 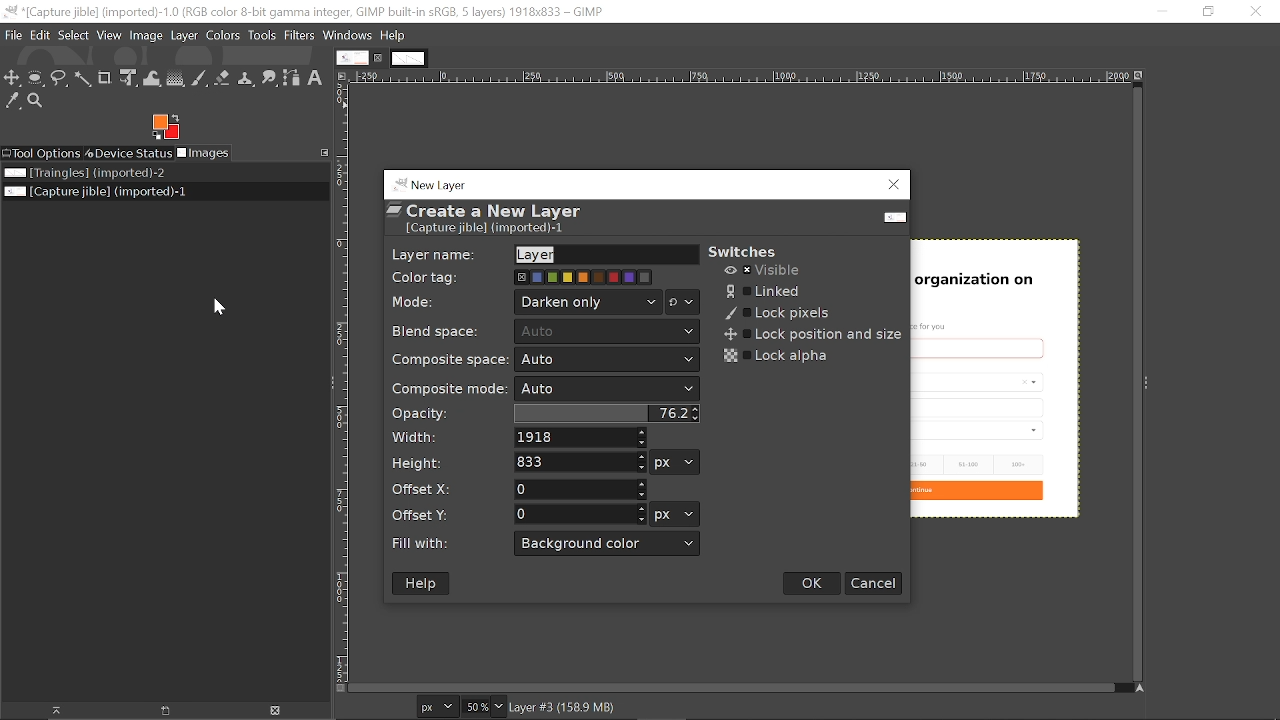 What do you see at coordinates (581, 488) in the screenshot?
I see `Offset X` at bounding box center [581, 488].